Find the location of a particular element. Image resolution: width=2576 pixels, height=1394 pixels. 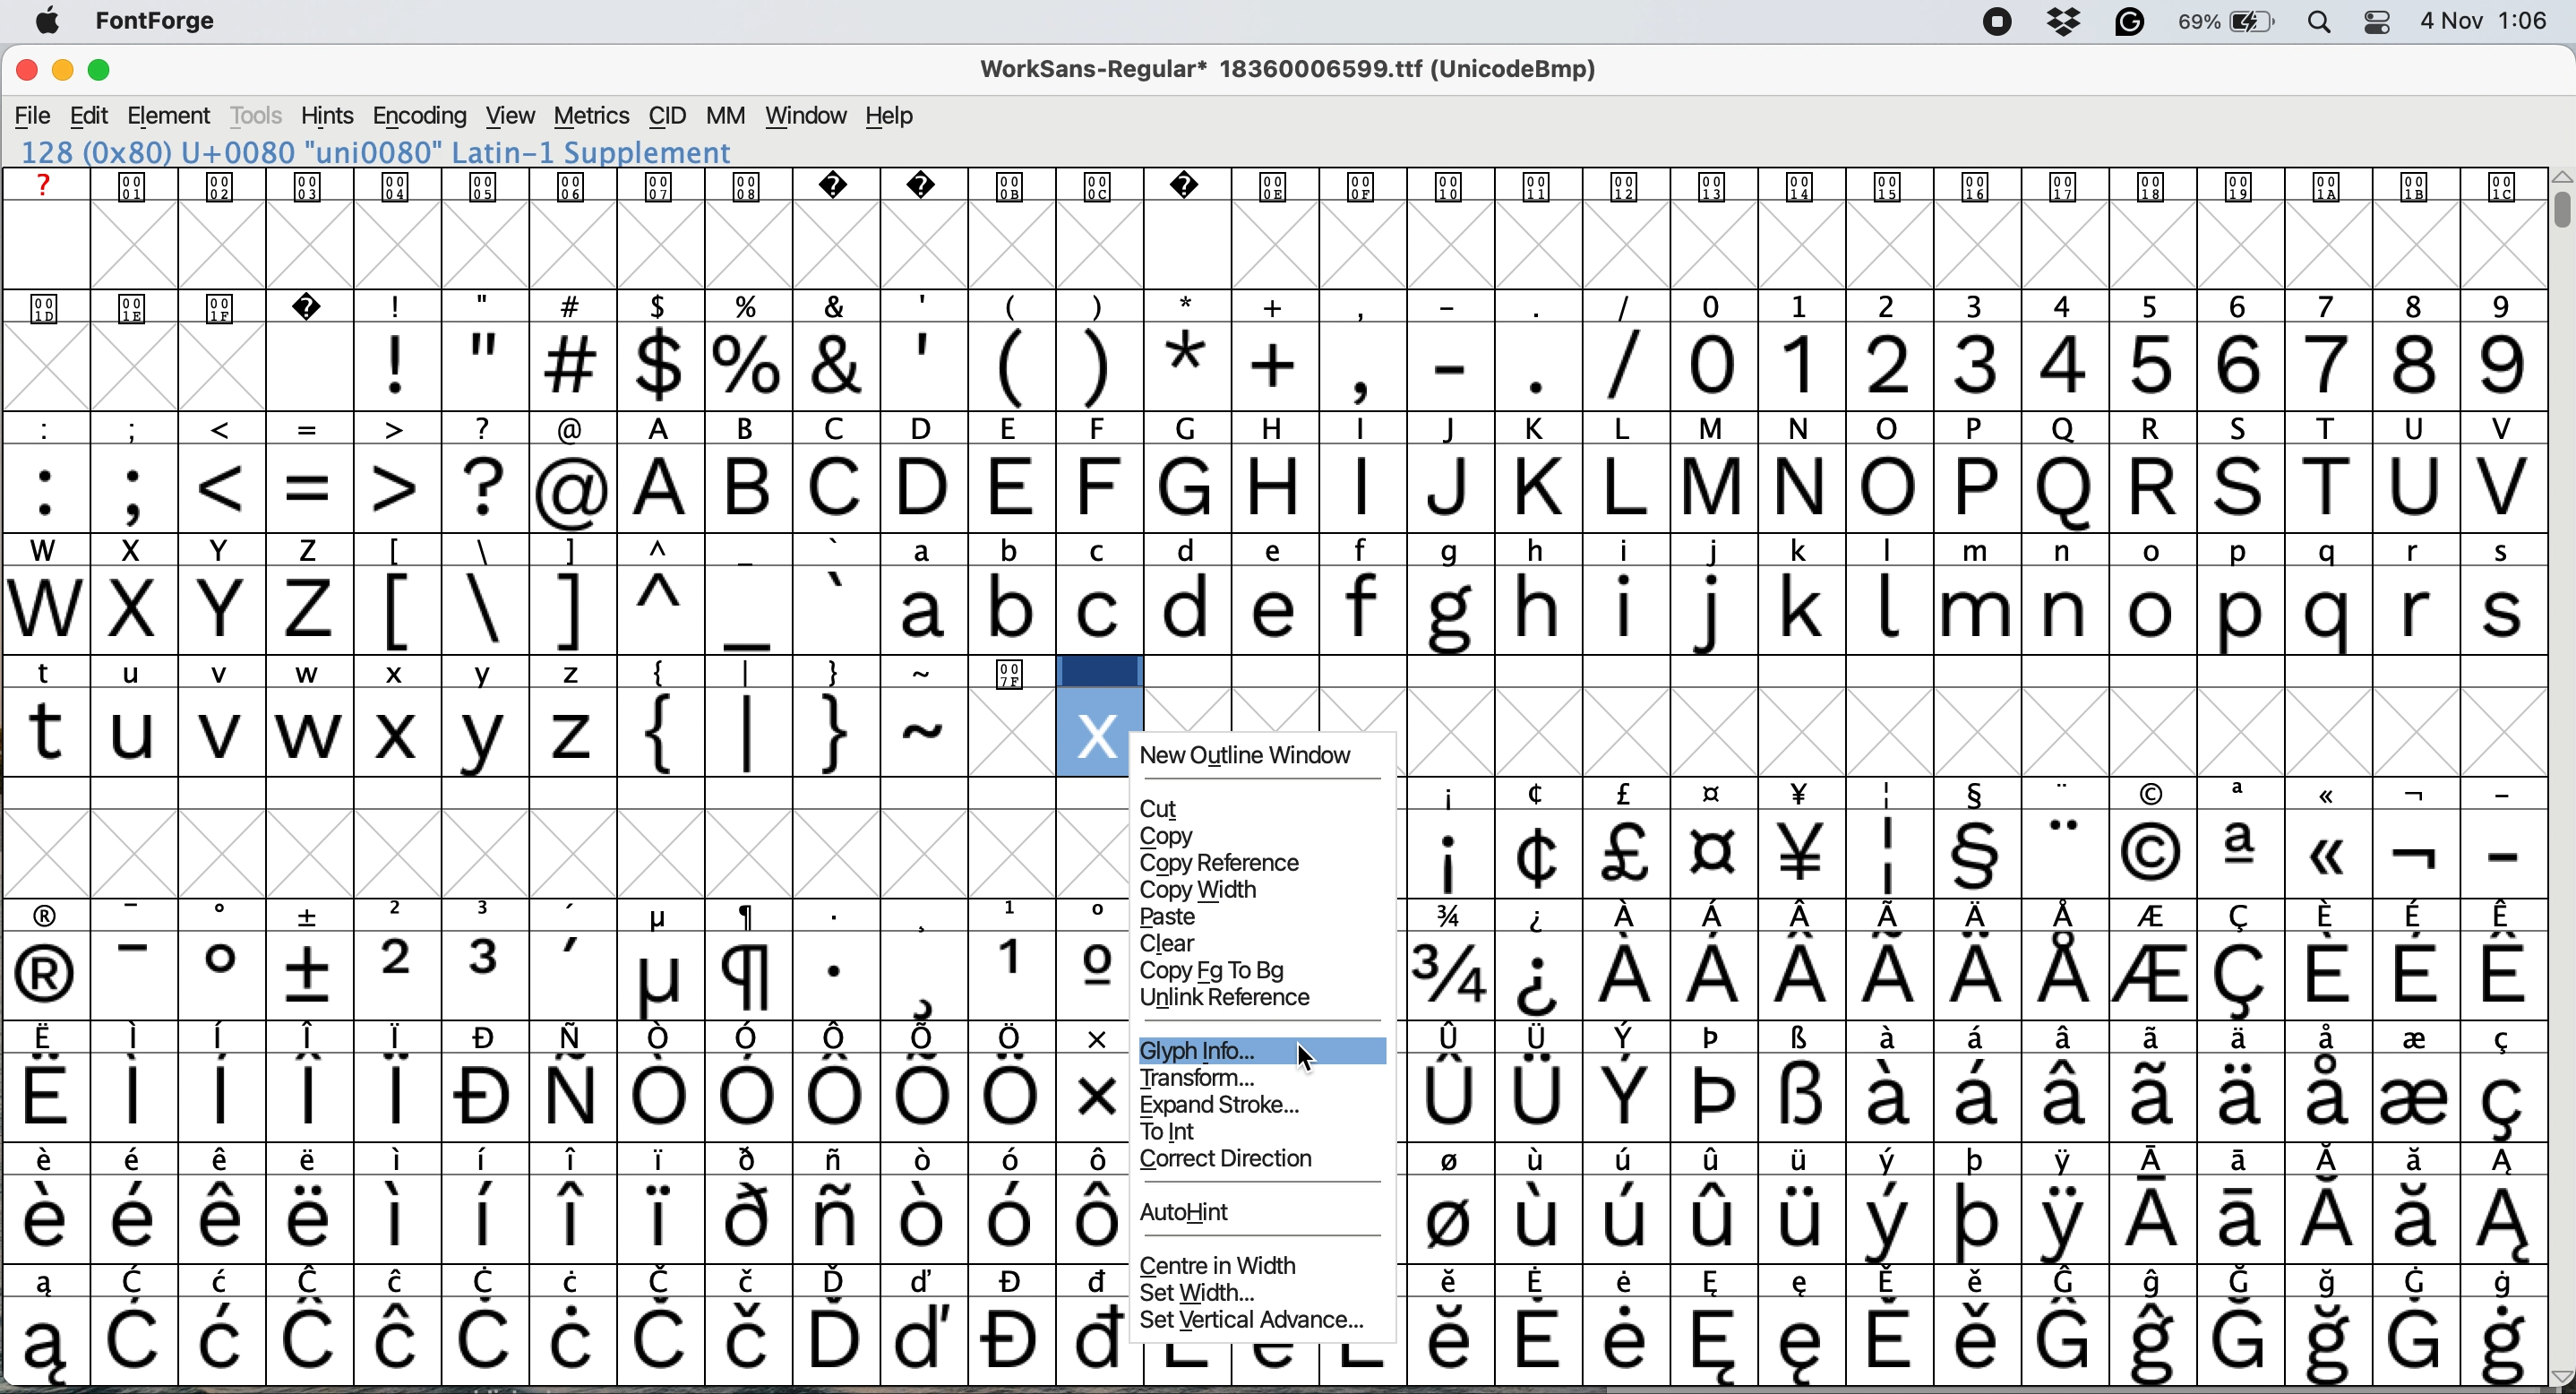

minimise is located at coordinates (60, 73).